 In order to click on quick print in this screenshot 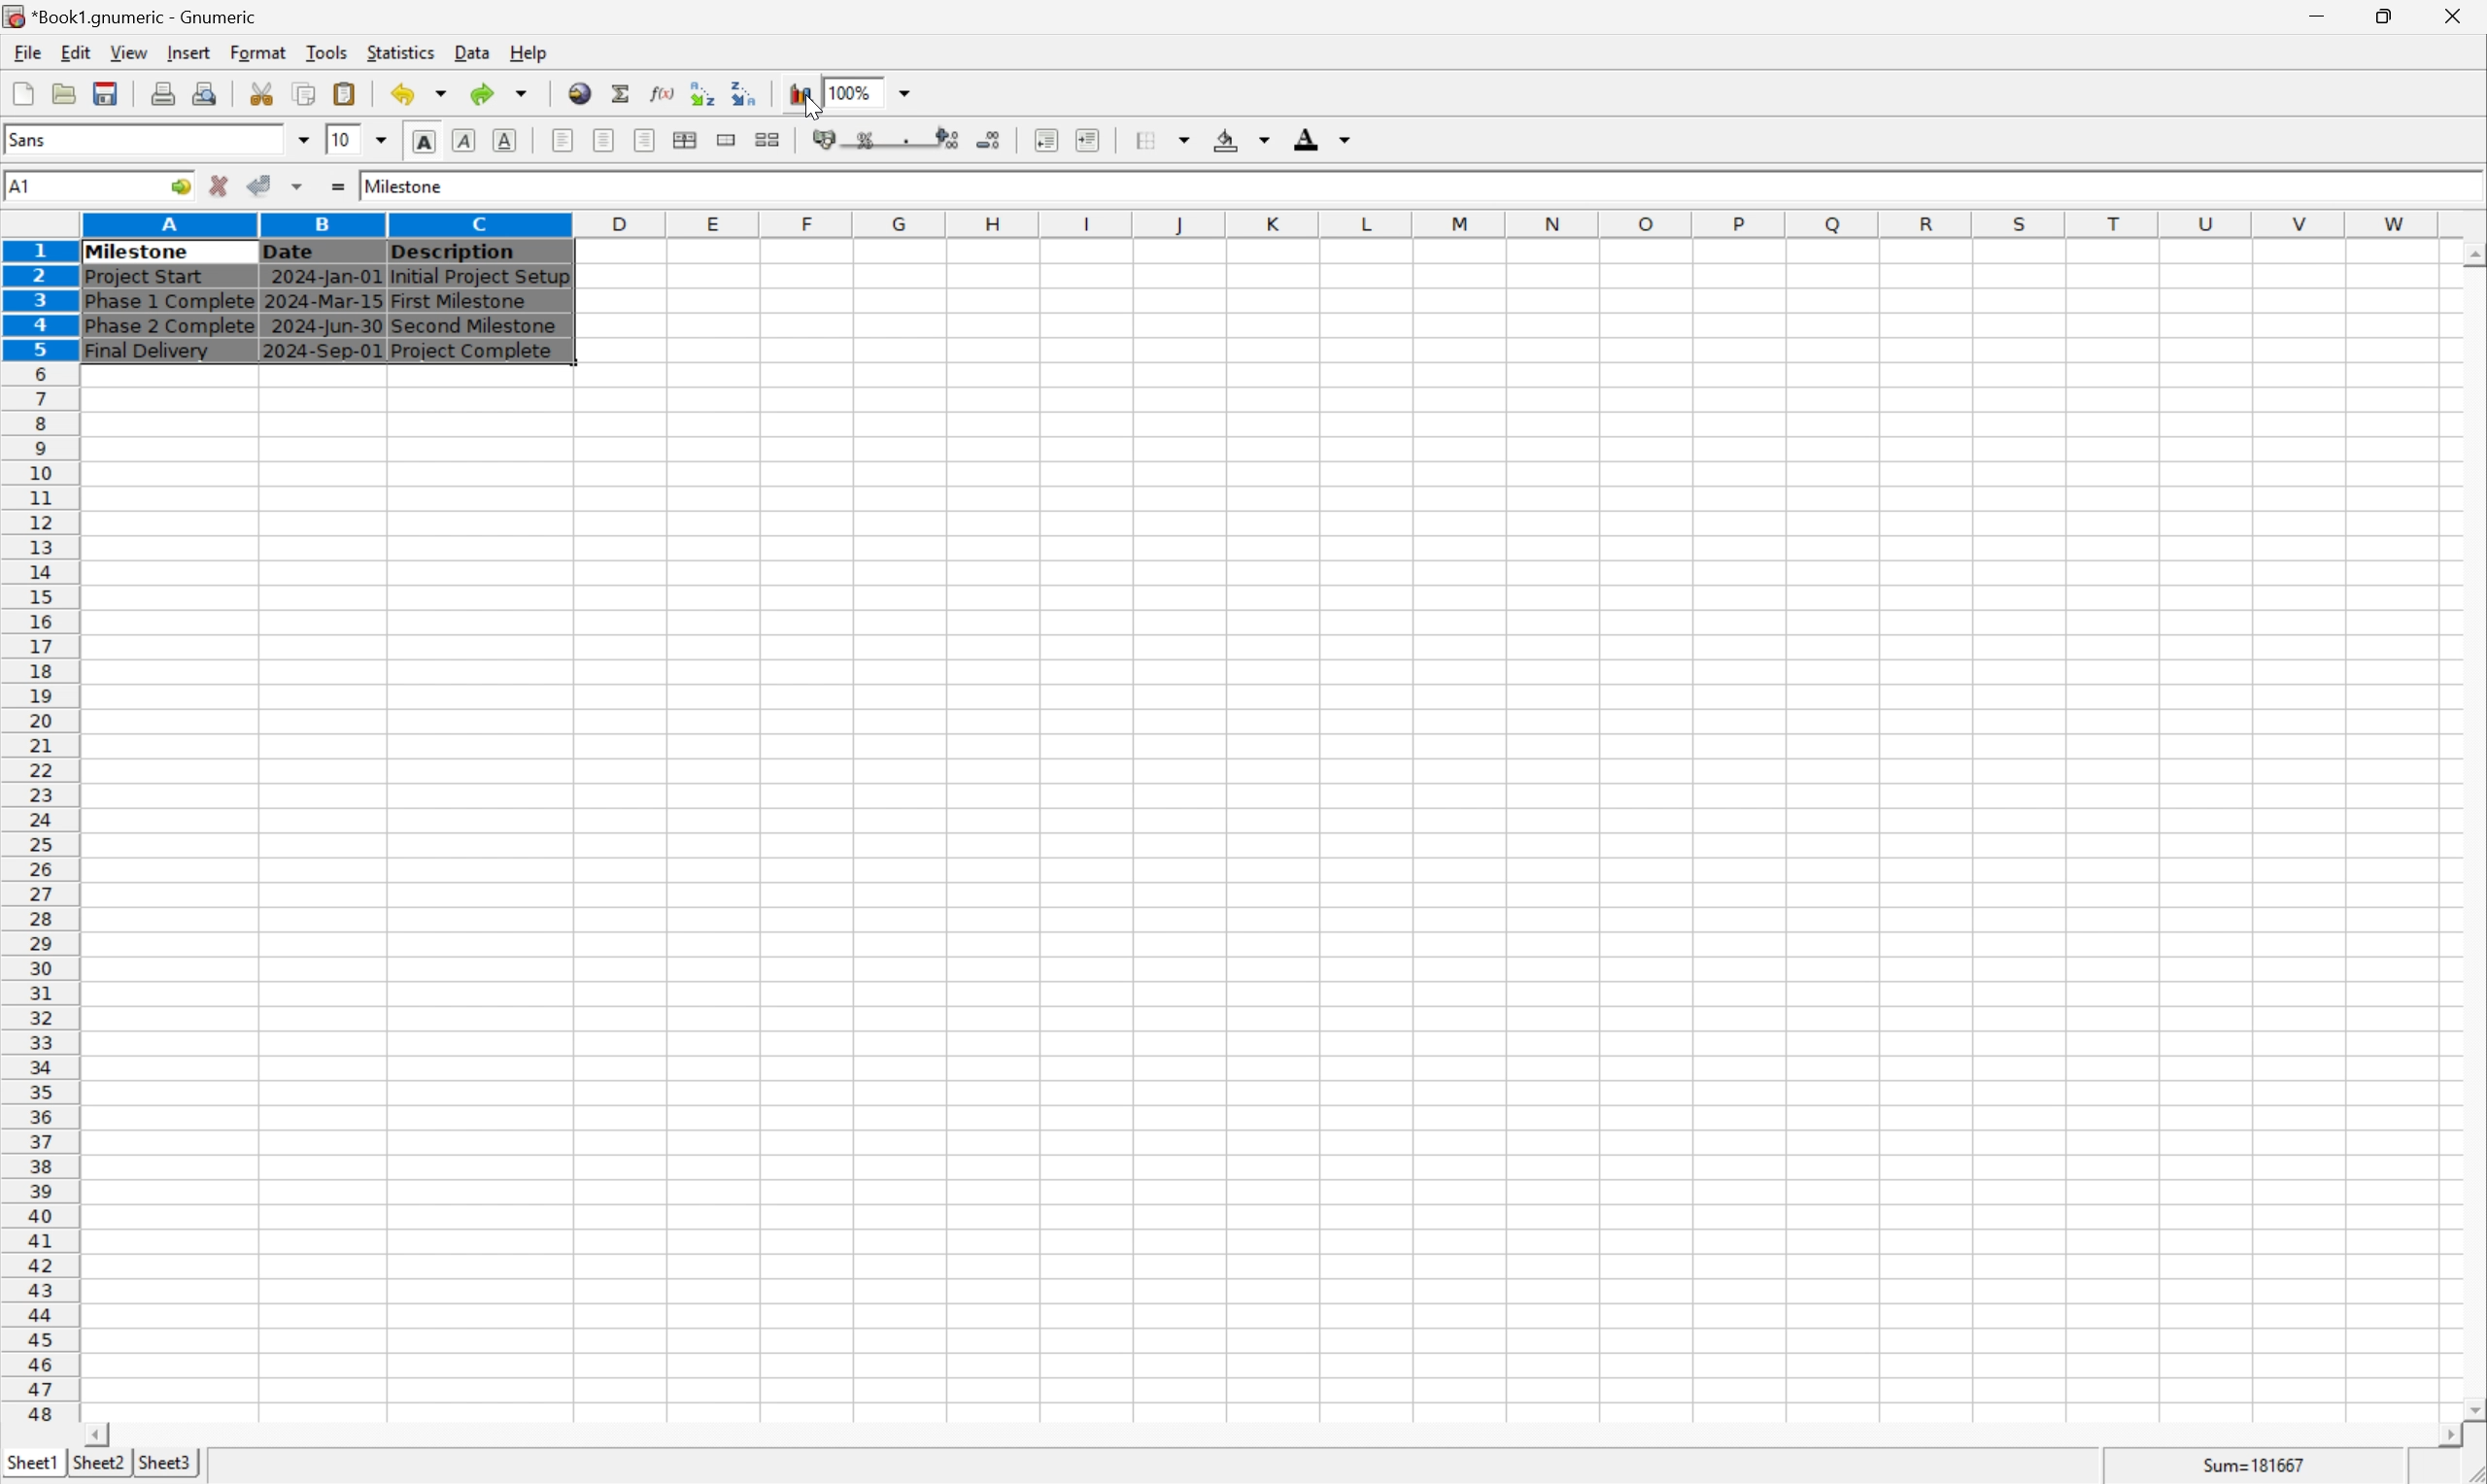, I will do `click(206, 93)`.